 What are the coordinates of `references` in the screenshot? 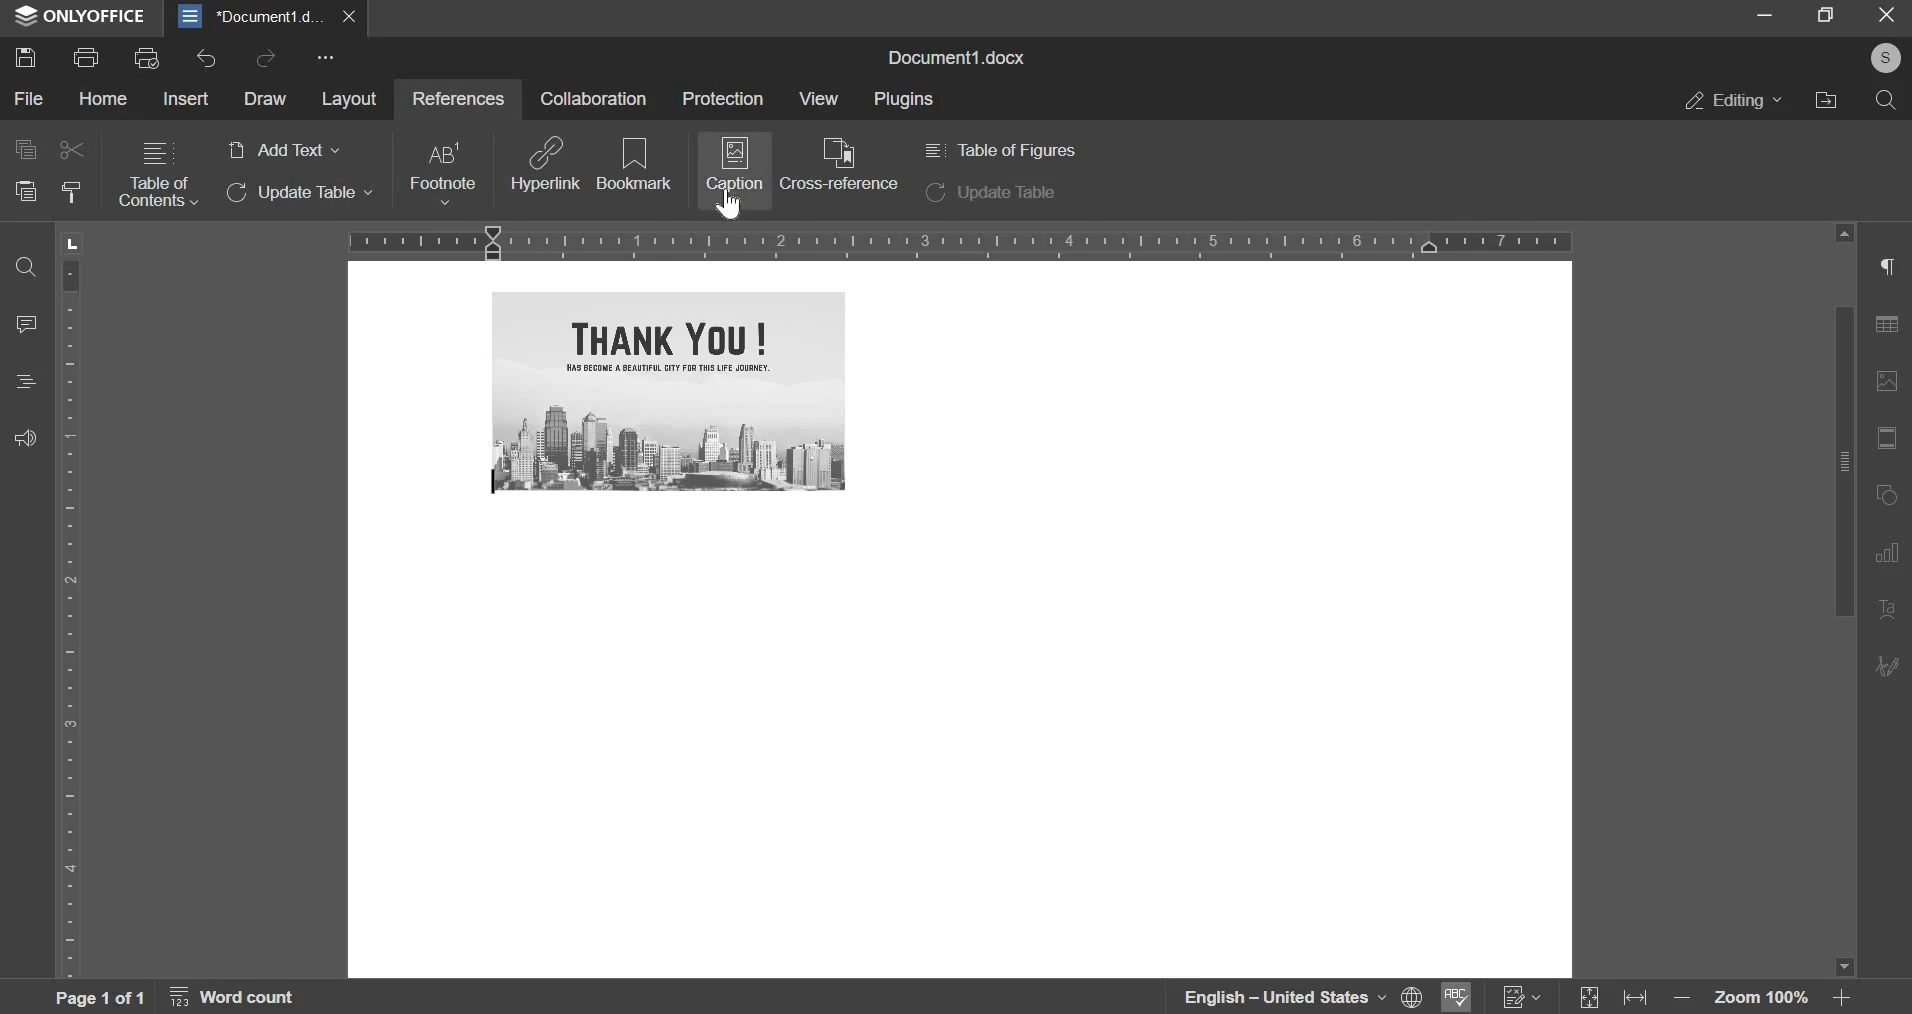 It's located at (455, 97).